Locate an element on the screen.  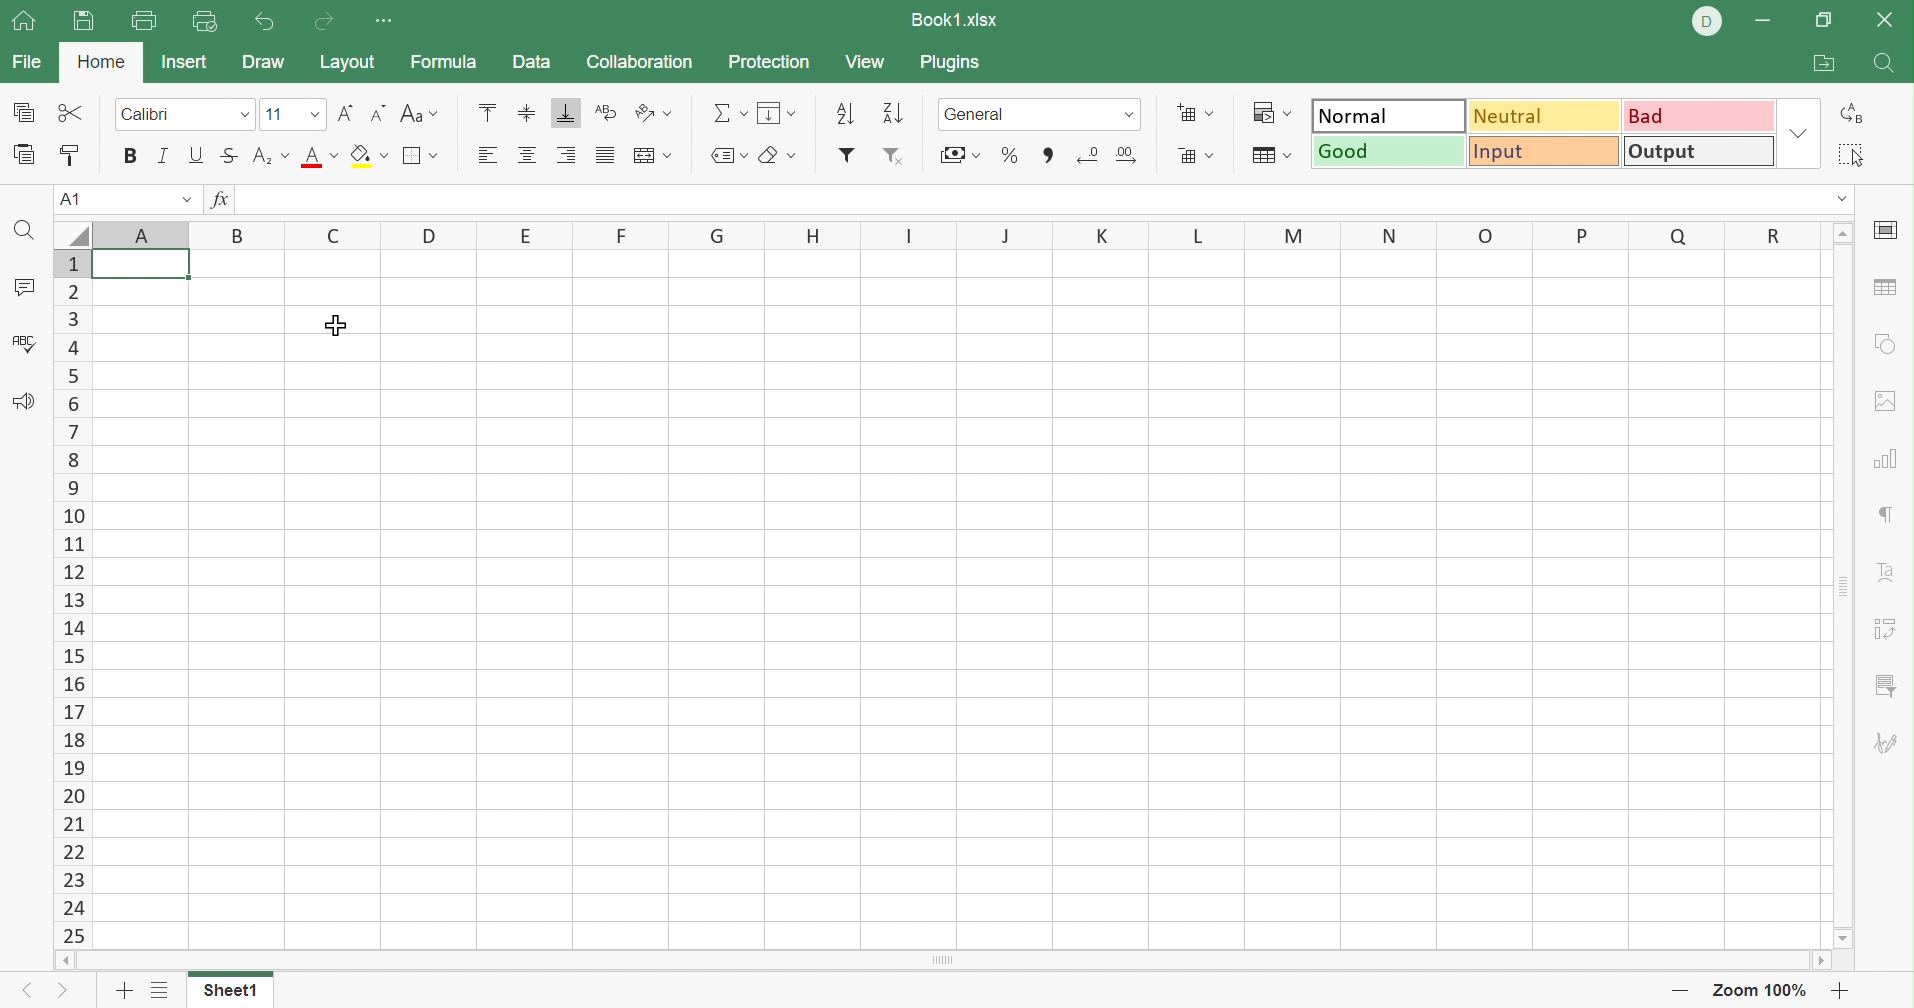
Layout is located at coordinates (347, 63).